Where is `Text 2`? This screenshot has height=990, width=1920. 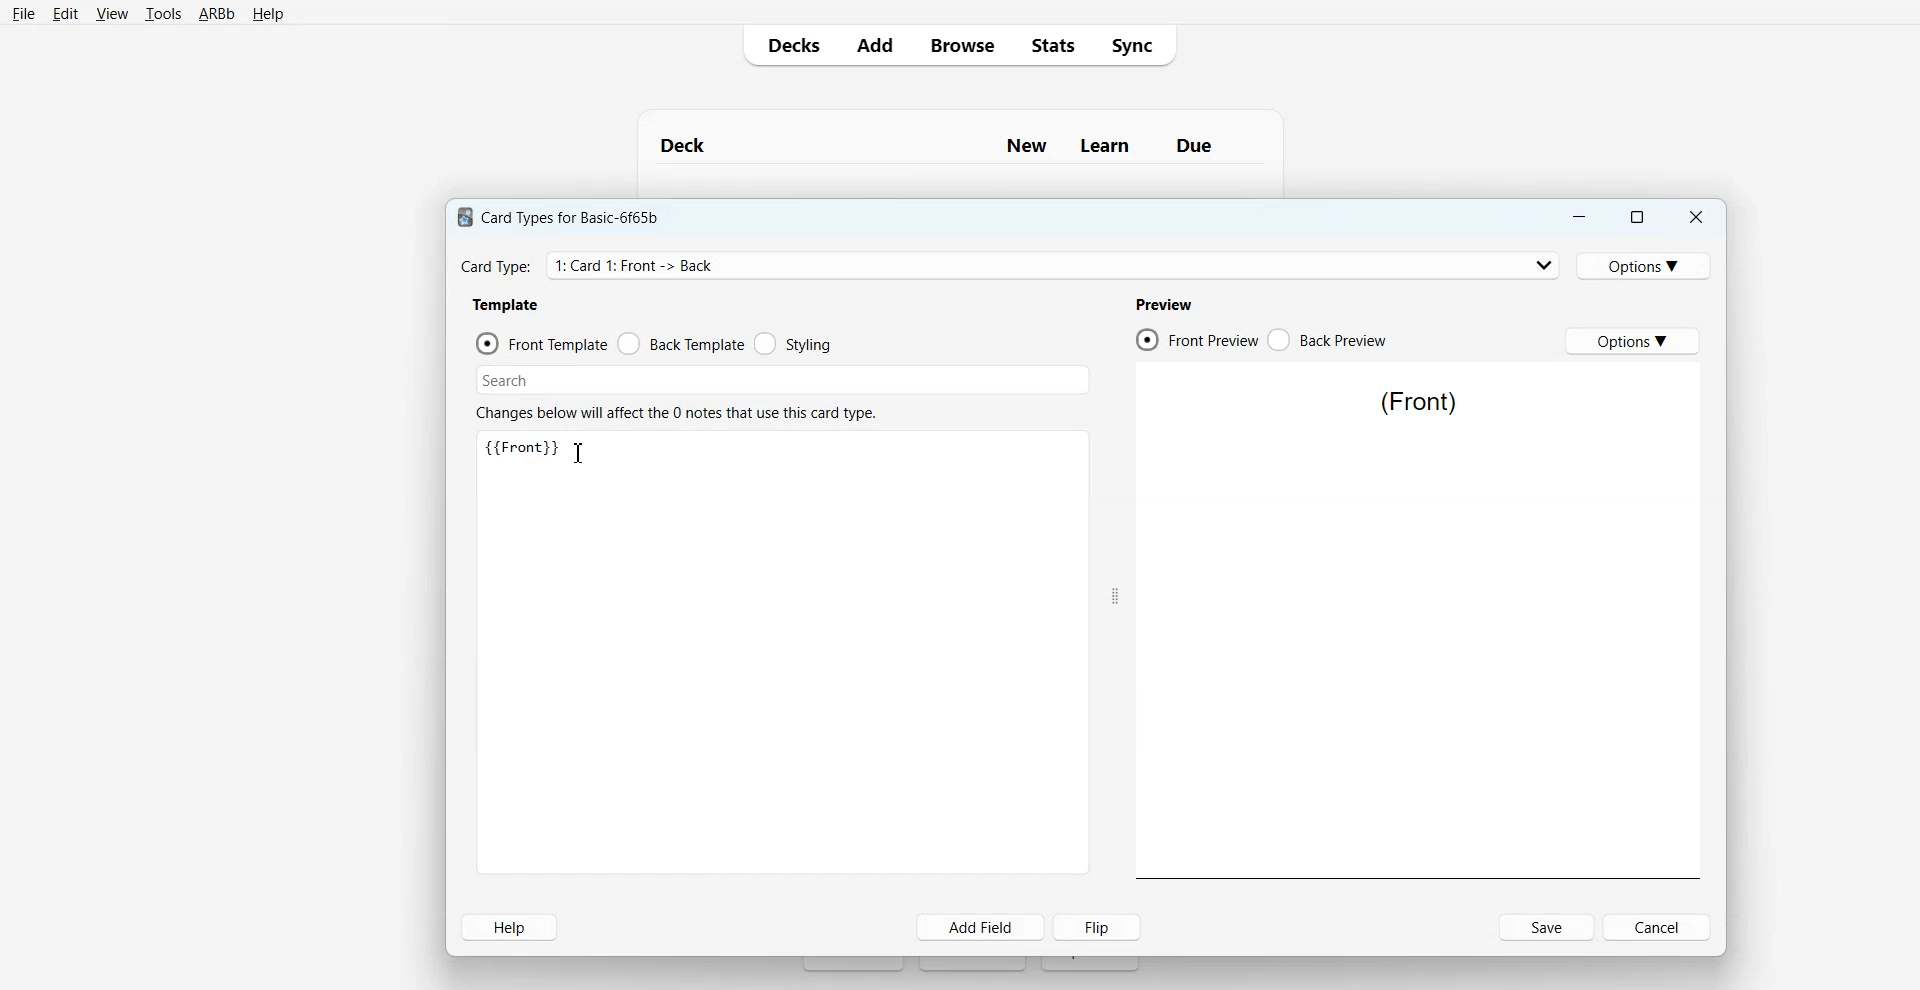
Text 2 is located at coordinates (506, 304).